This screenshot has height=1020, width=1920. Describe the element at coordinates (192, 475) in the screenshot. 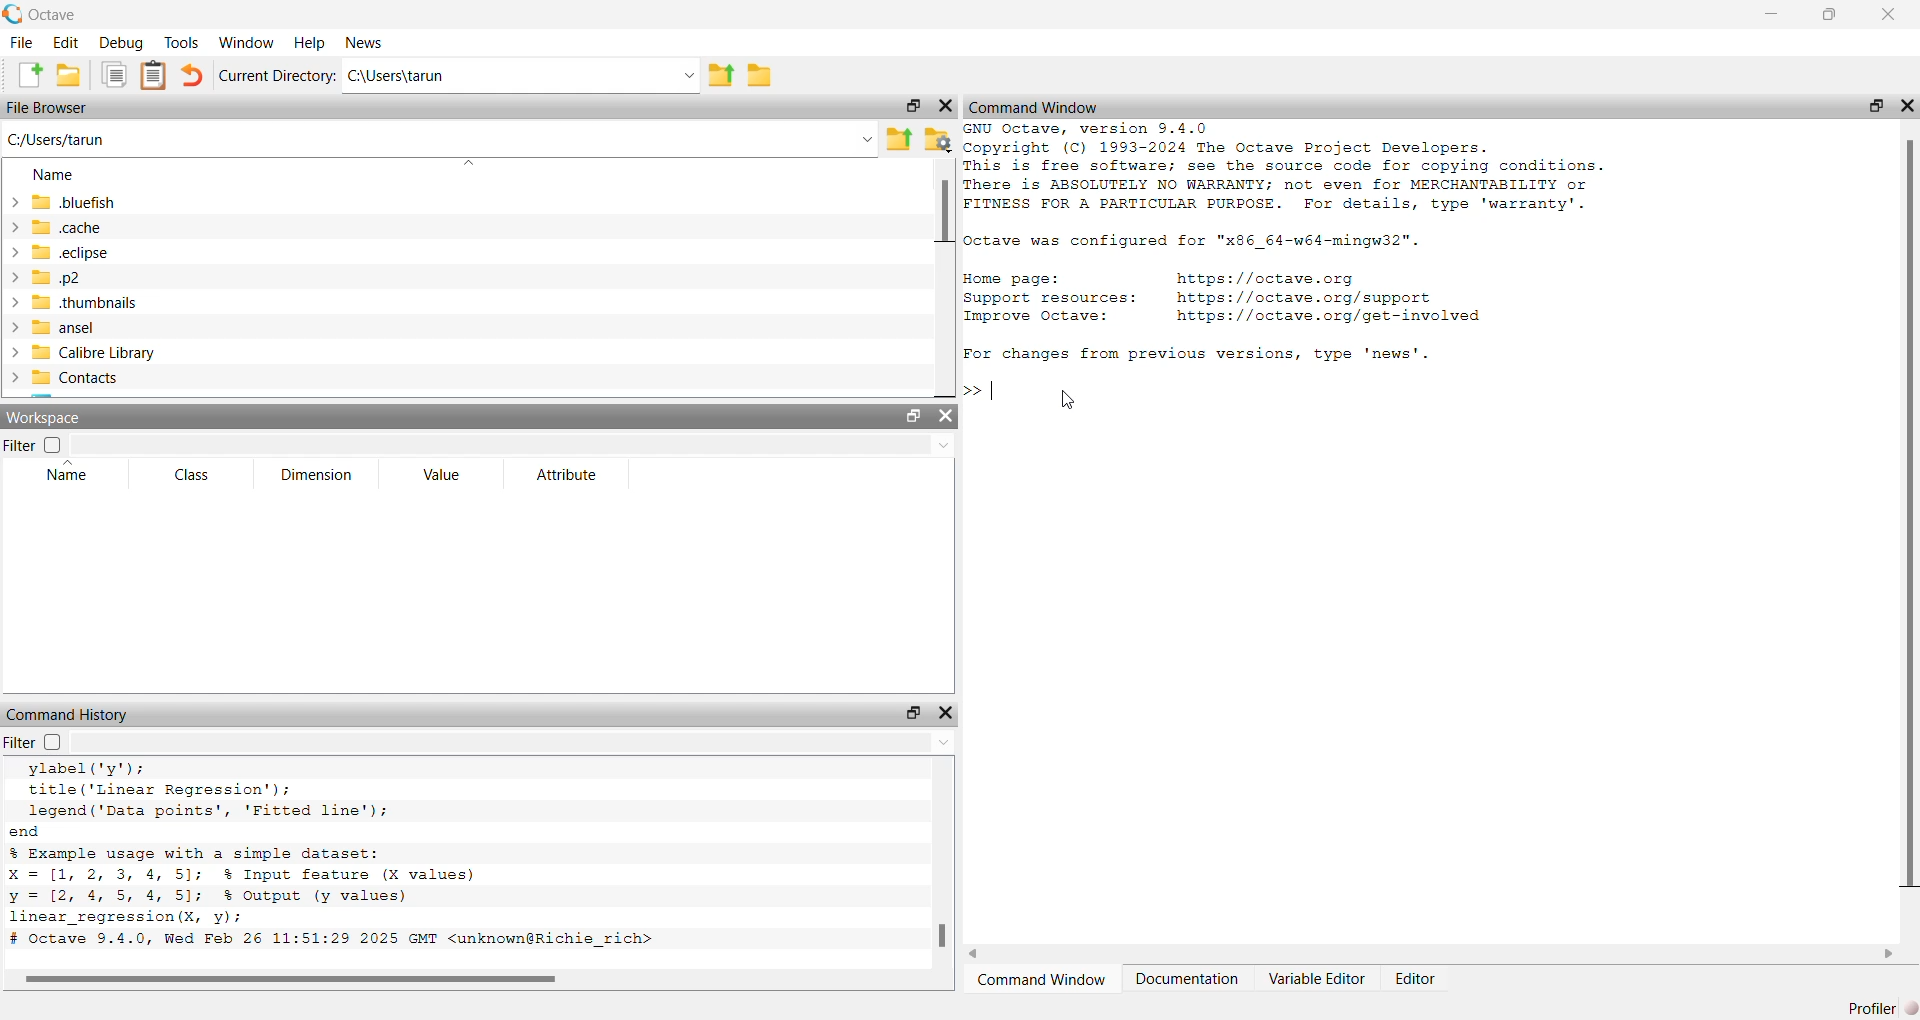

I see `class` at that location.